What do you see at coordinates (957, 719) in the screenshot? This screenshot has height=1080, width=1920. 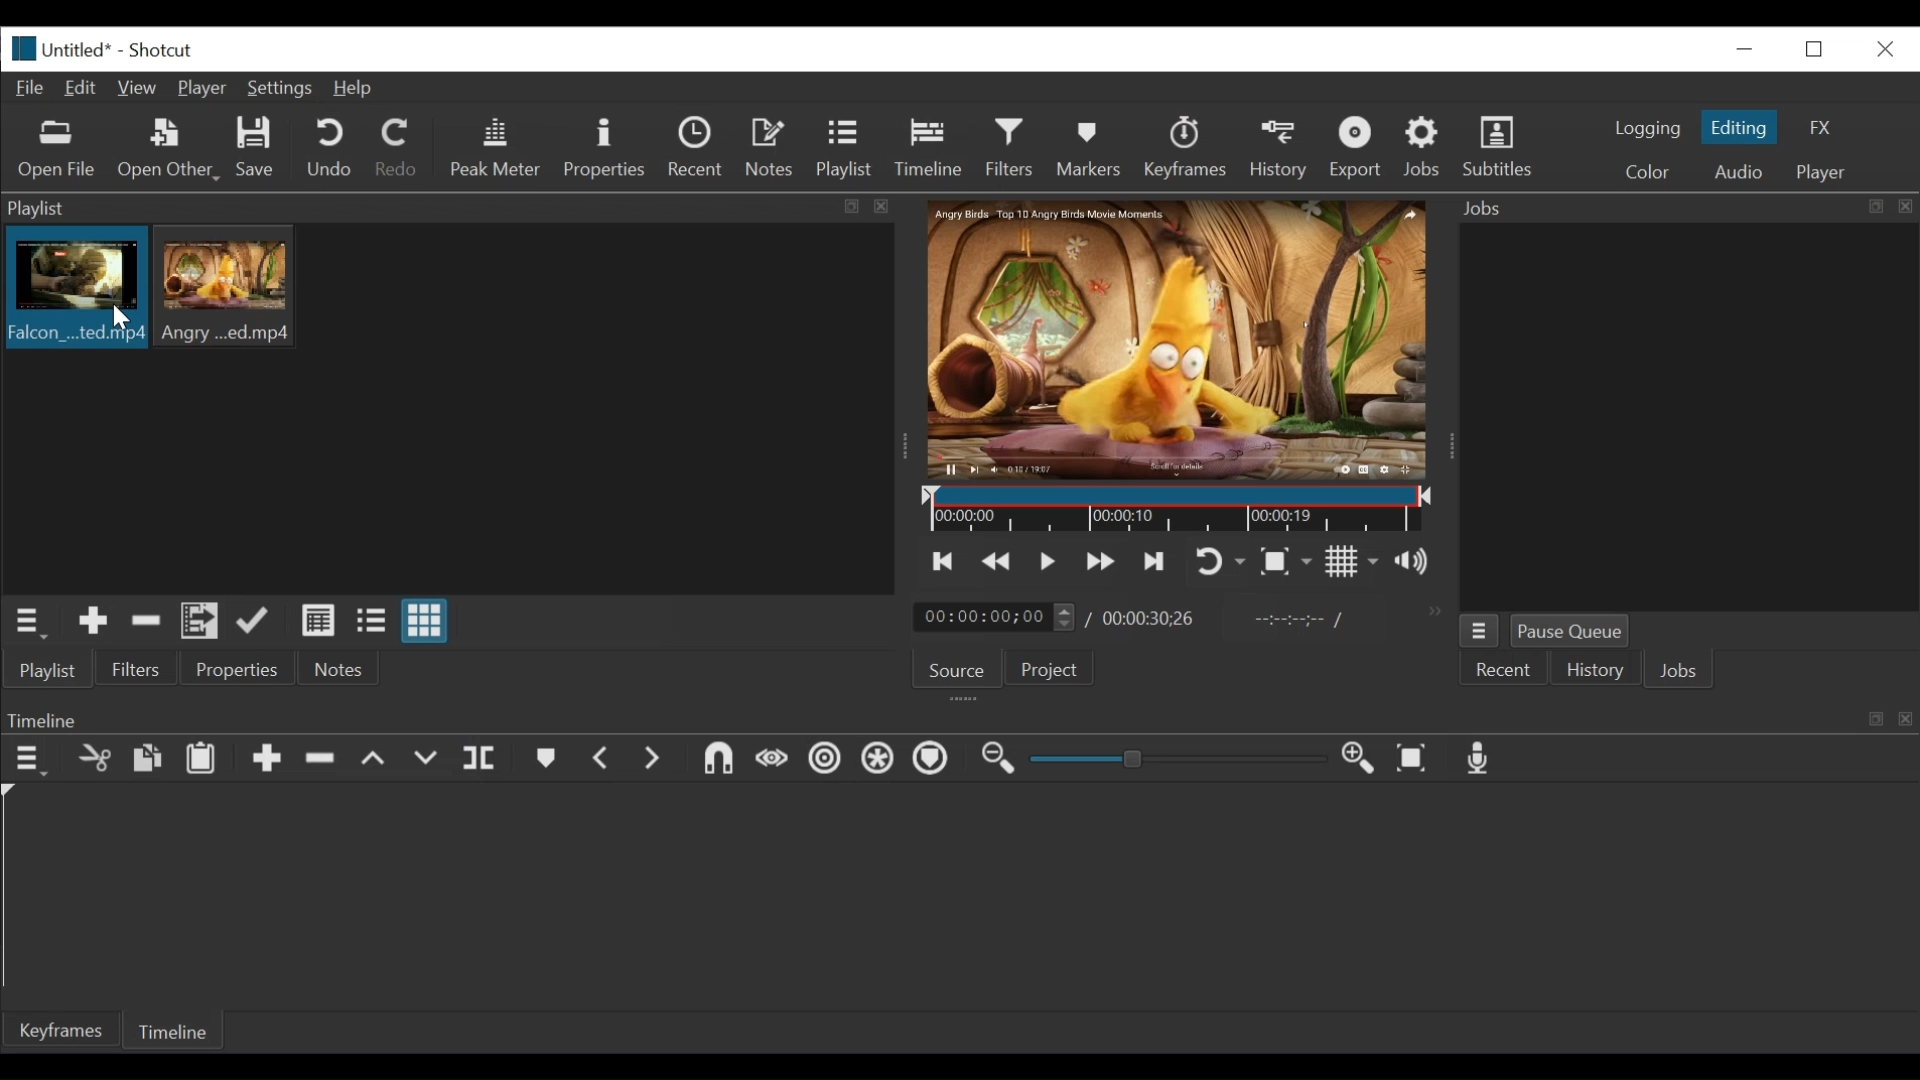 I see `Timeline Panel` at bounding box center [957, 719].